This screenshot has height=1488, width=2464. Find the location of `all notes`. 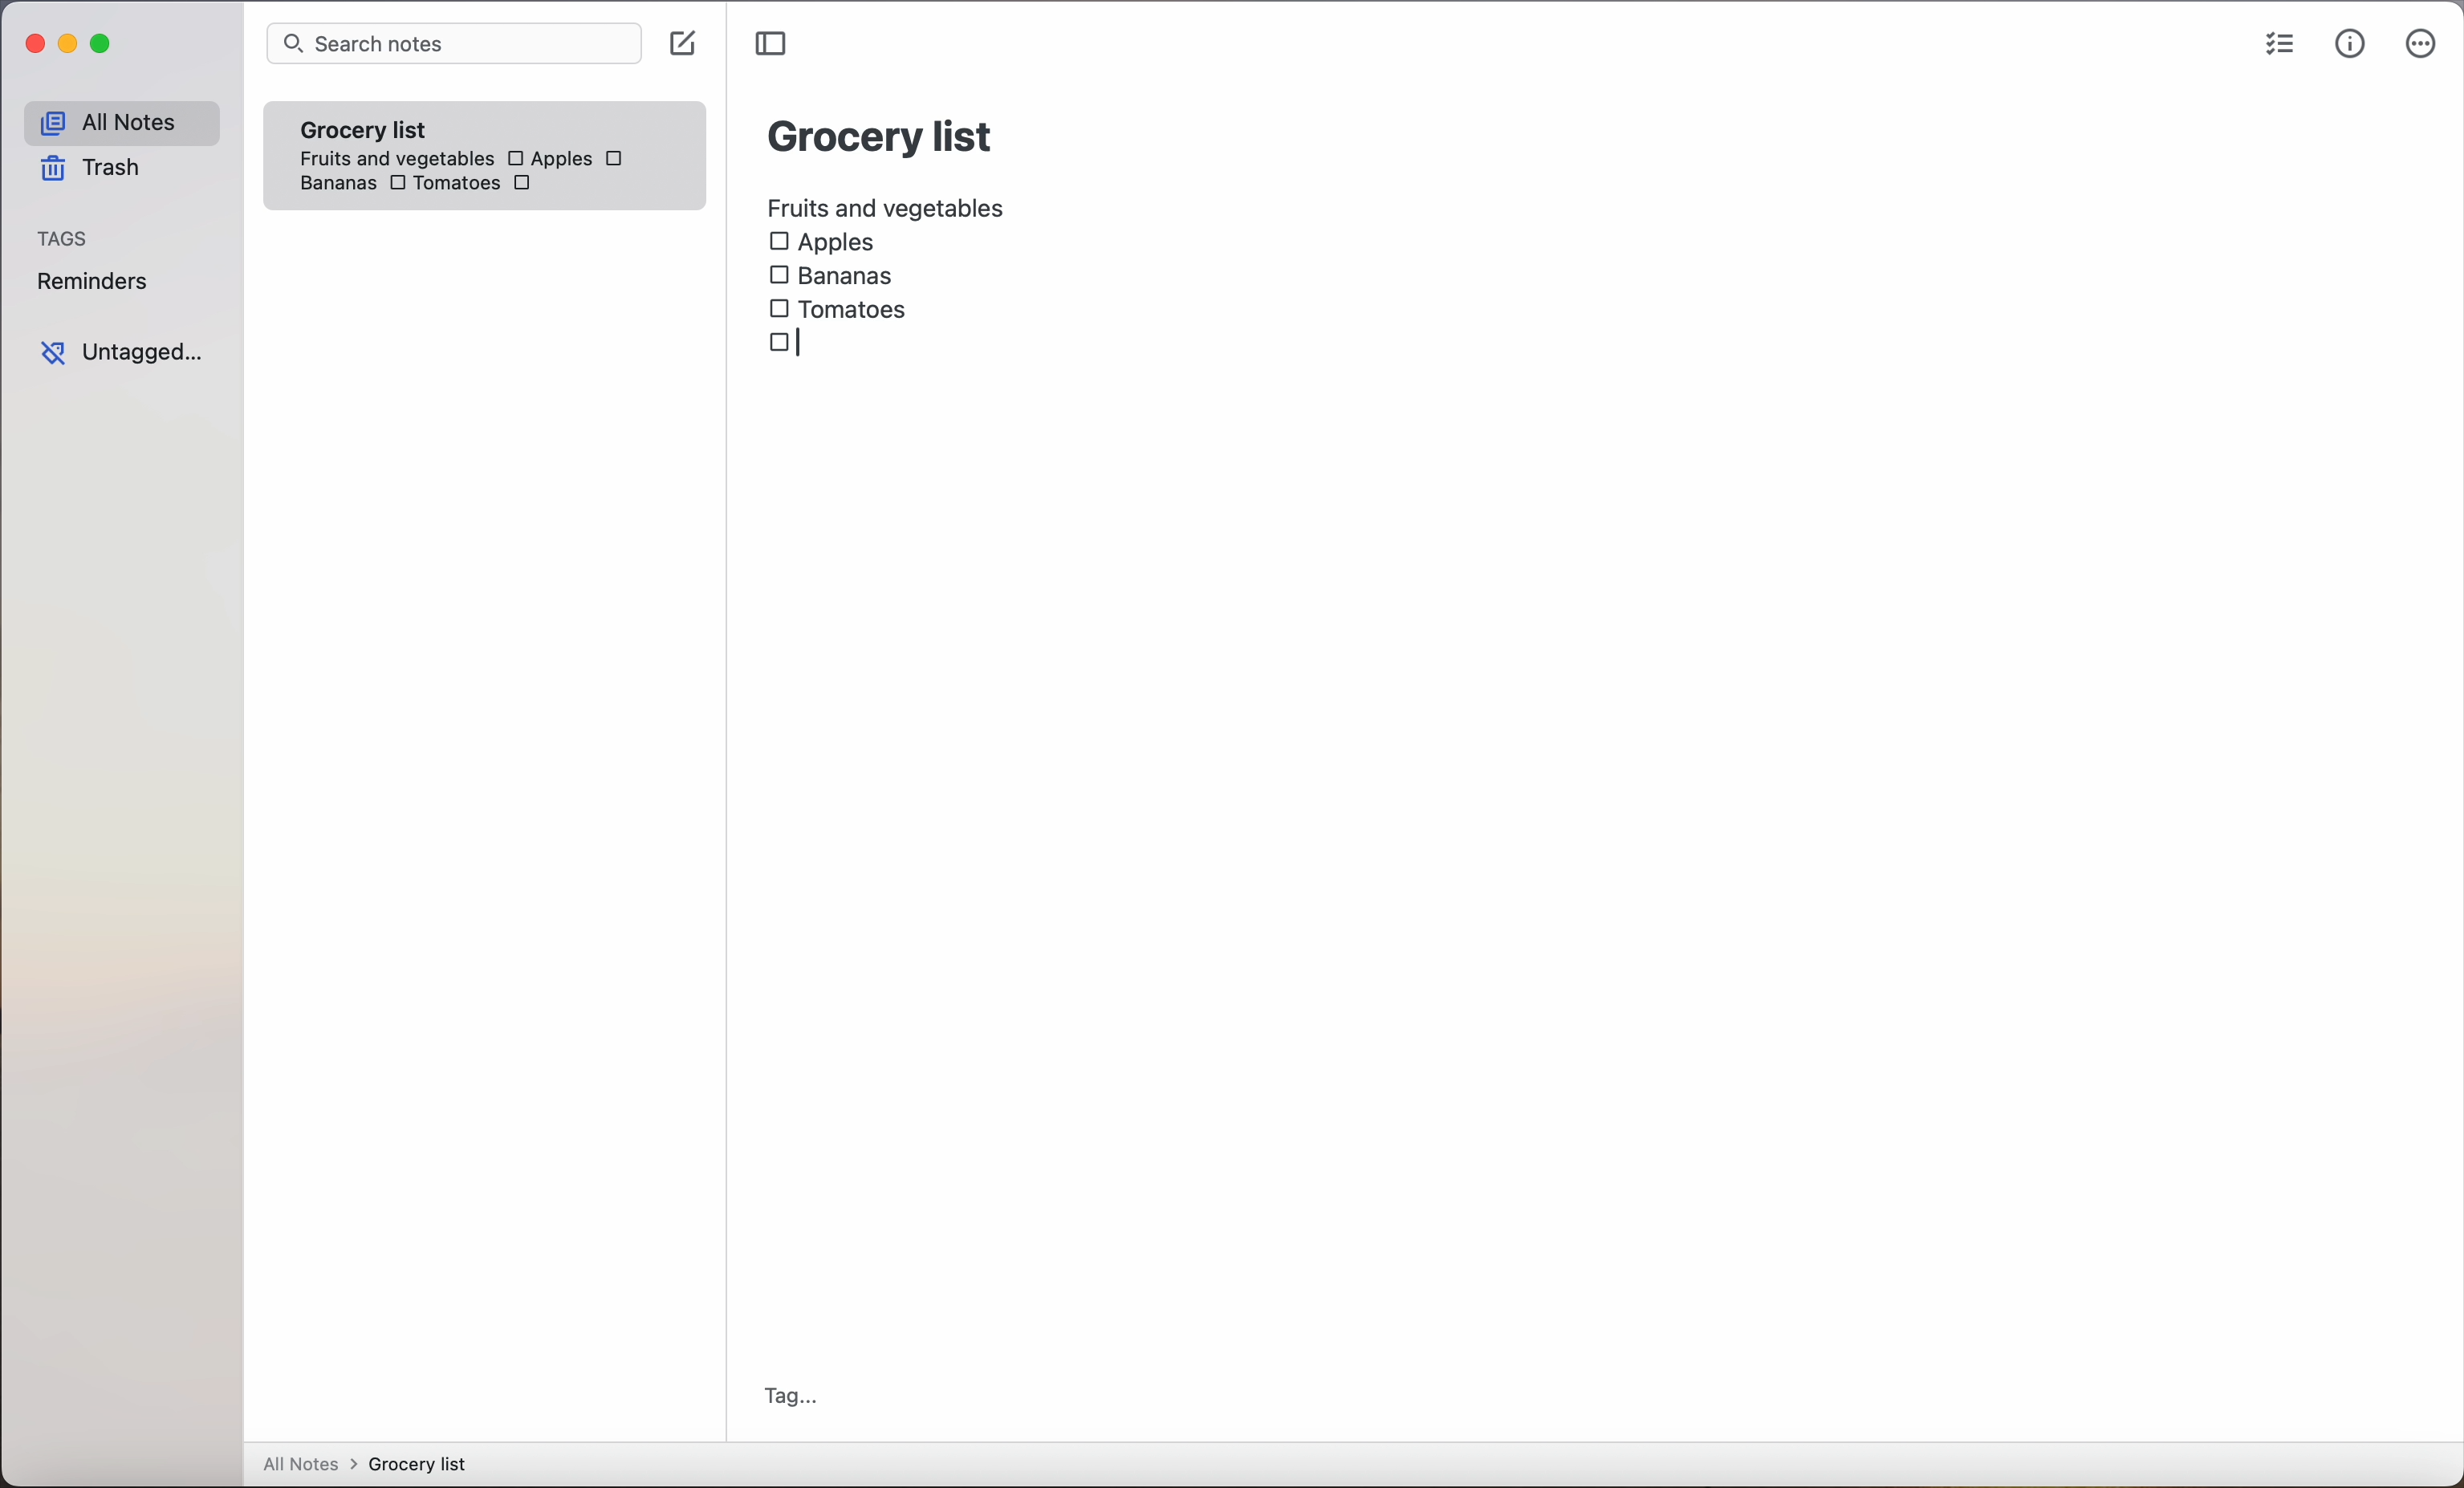

all notes is located at coordinates (120, 123).